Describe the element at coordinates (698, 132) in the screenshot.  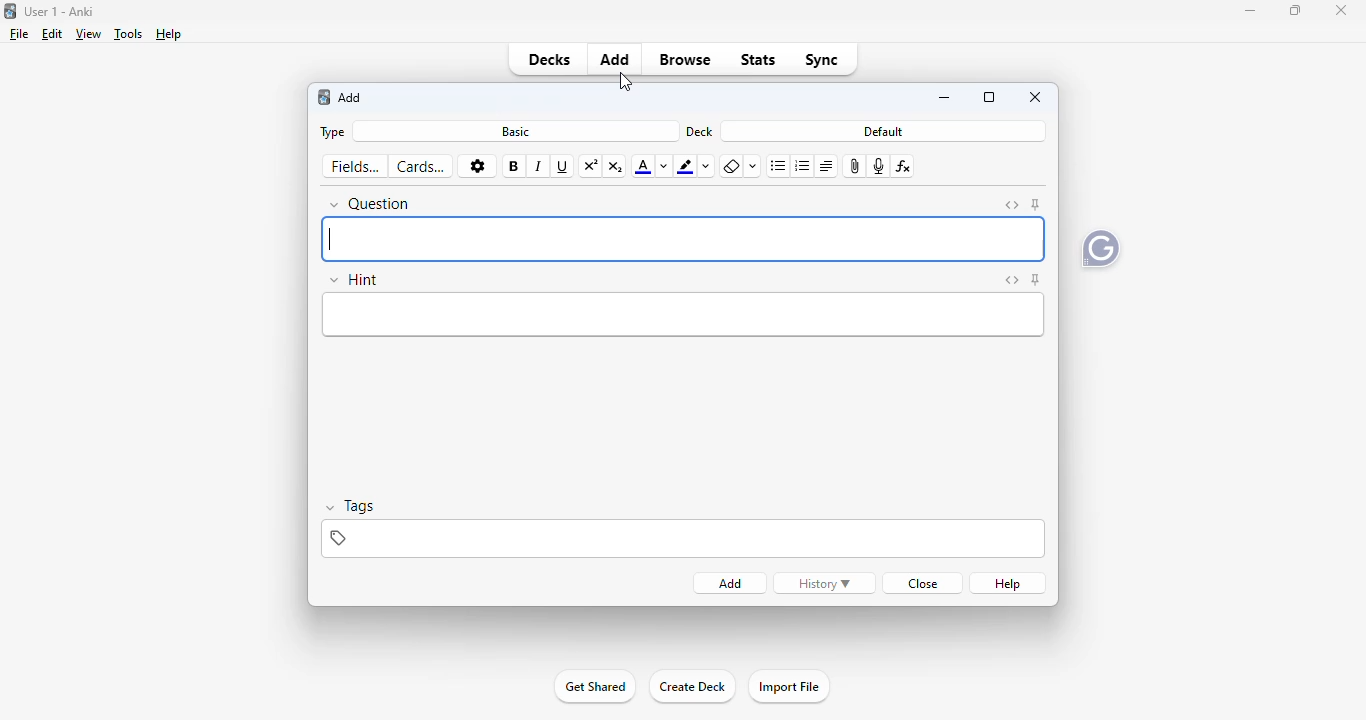
I see `deck` at that location.